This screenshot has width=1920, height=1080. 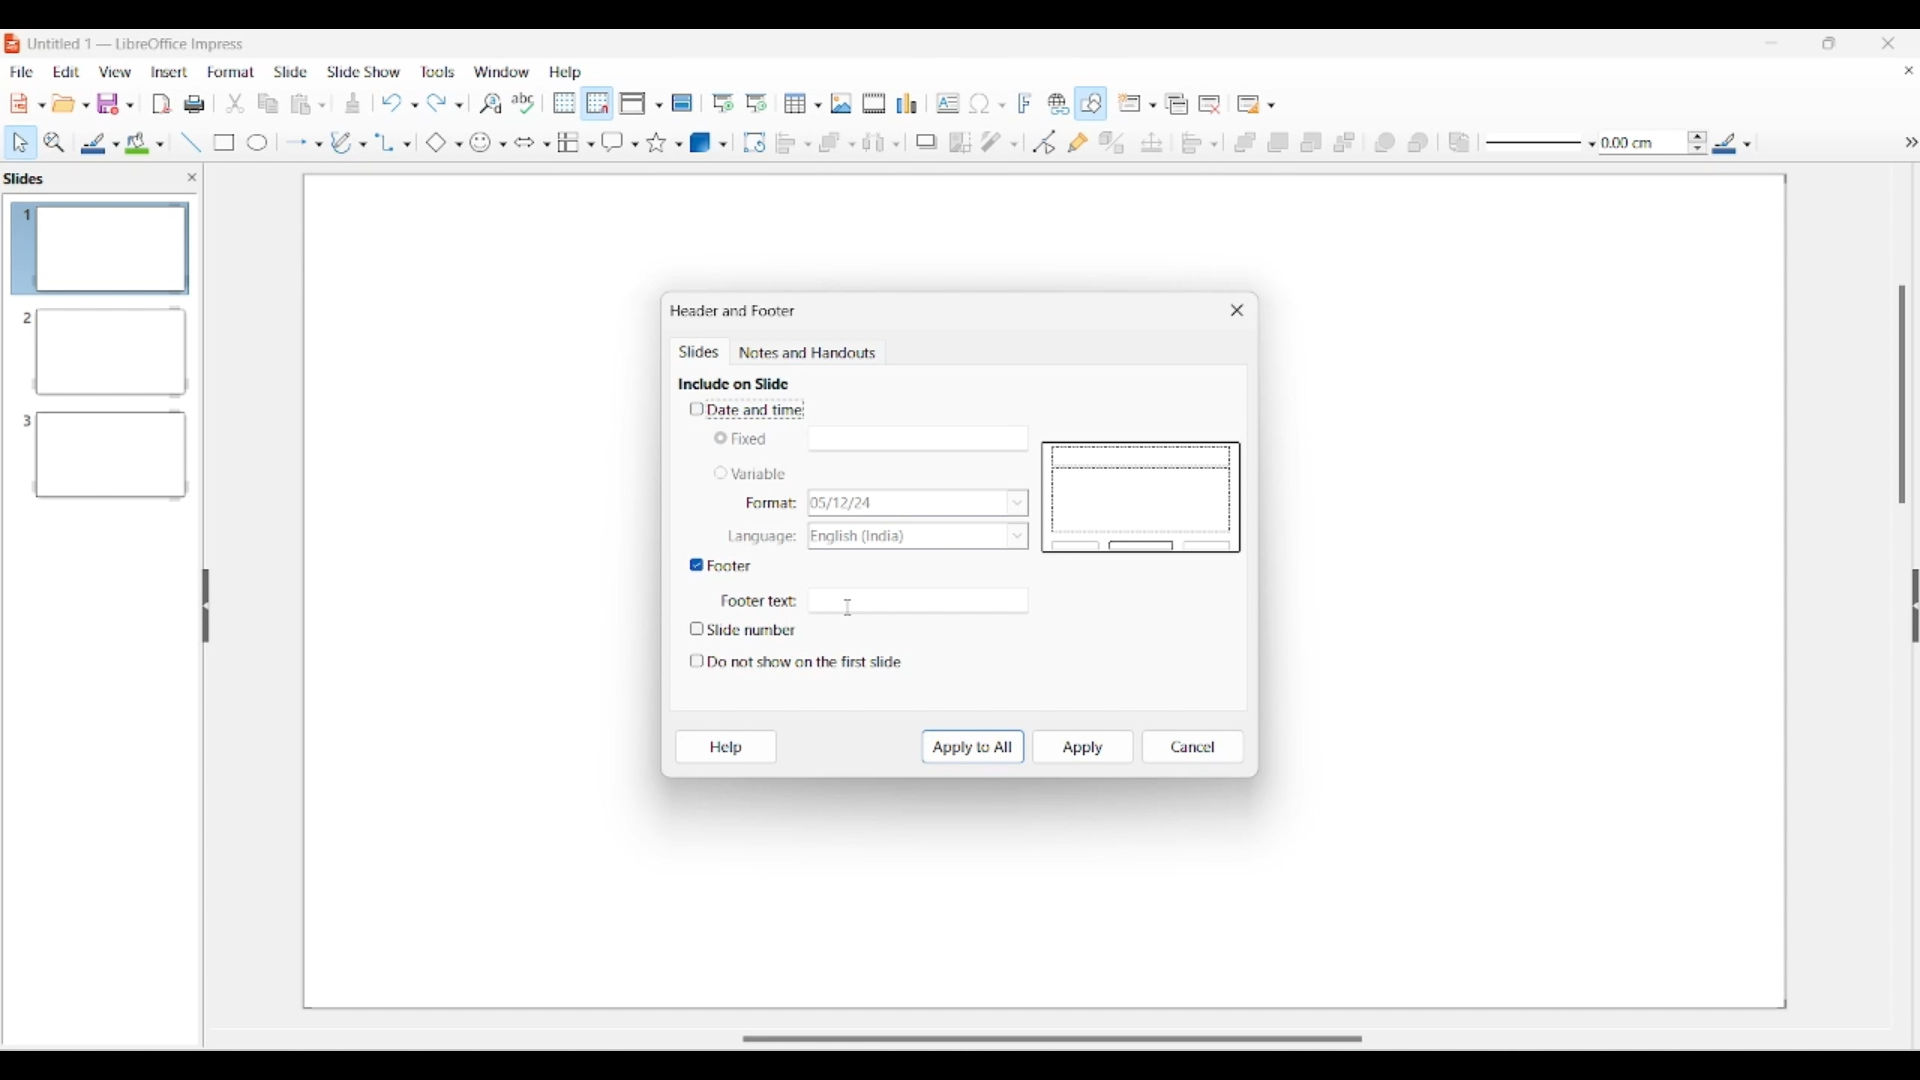 I want to click on Apply to current slide, so click(x=1084, y=747).